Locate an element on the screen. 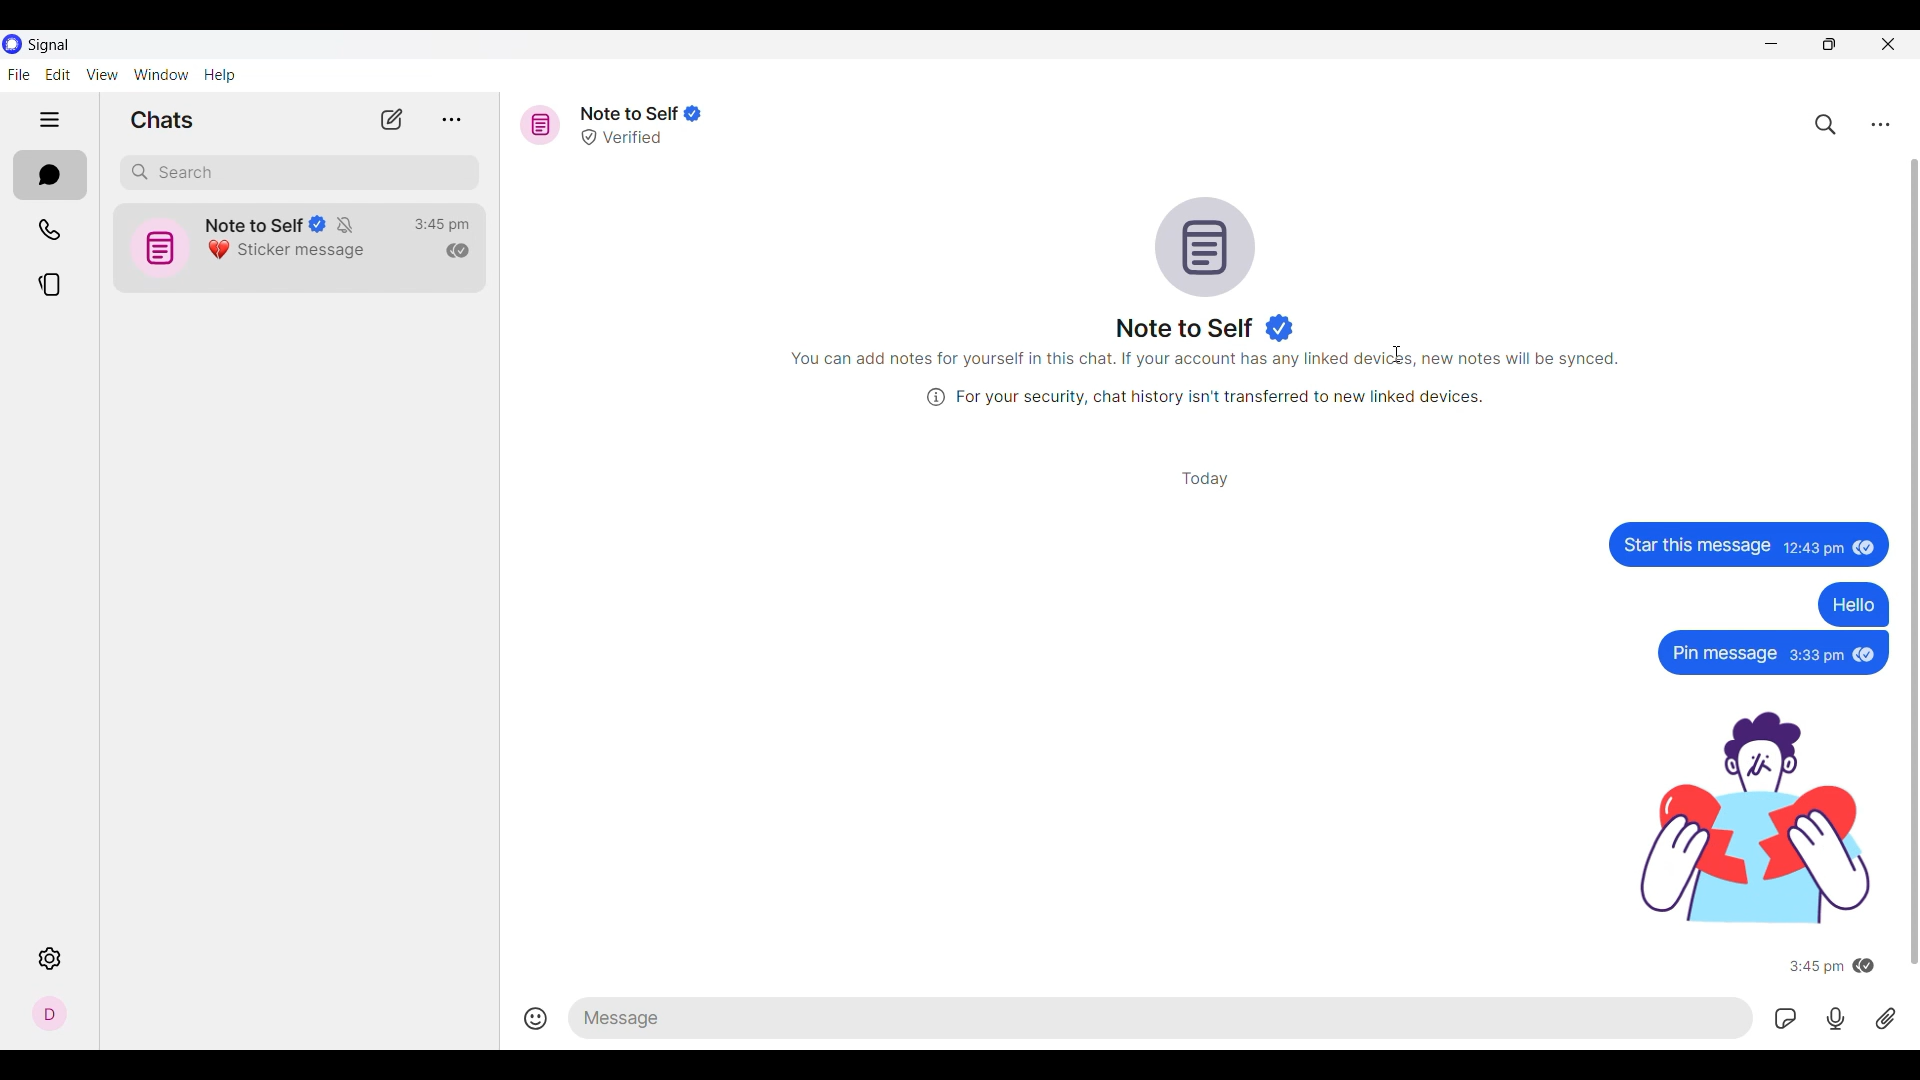 This screenshot has width=1920, height=1080. Type in text message is located at coordinates (1153, 1018).